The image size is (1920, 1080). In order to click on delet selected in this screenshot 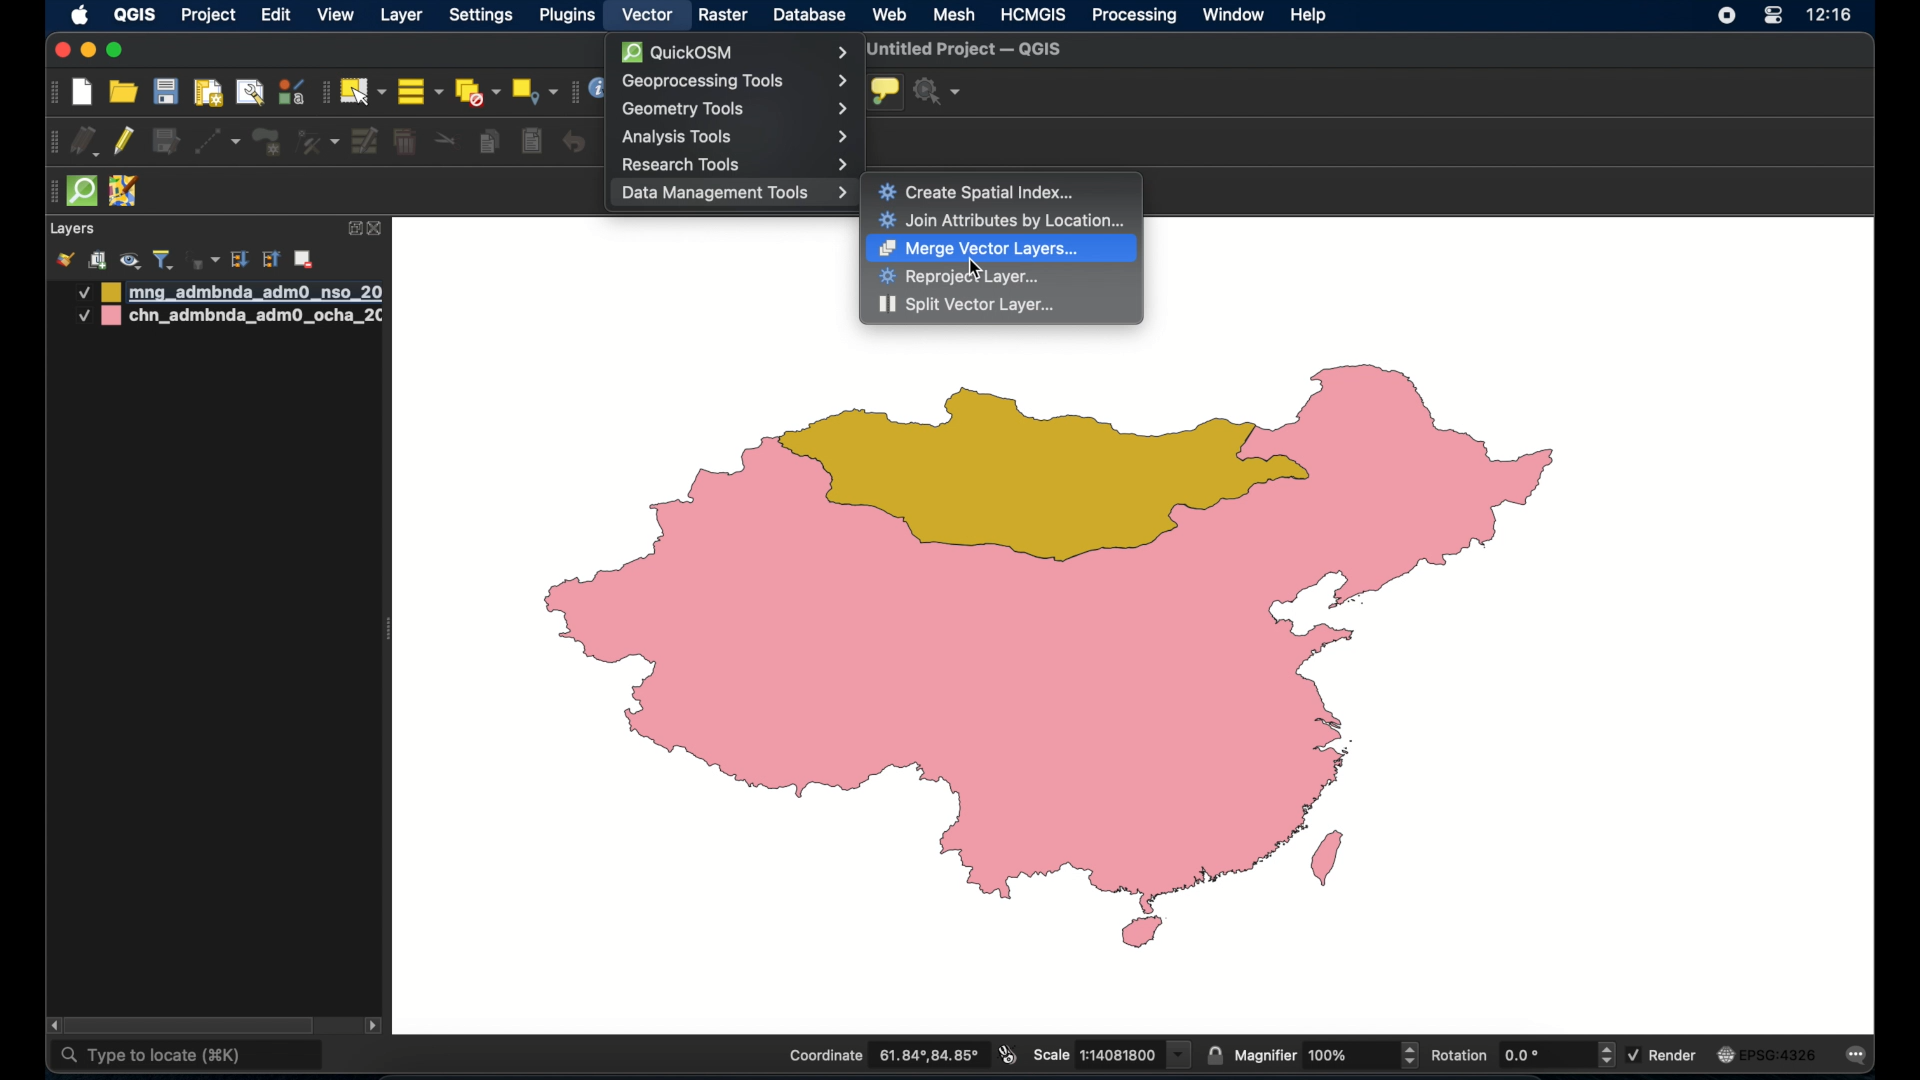, I will do `click(403, 142)`.